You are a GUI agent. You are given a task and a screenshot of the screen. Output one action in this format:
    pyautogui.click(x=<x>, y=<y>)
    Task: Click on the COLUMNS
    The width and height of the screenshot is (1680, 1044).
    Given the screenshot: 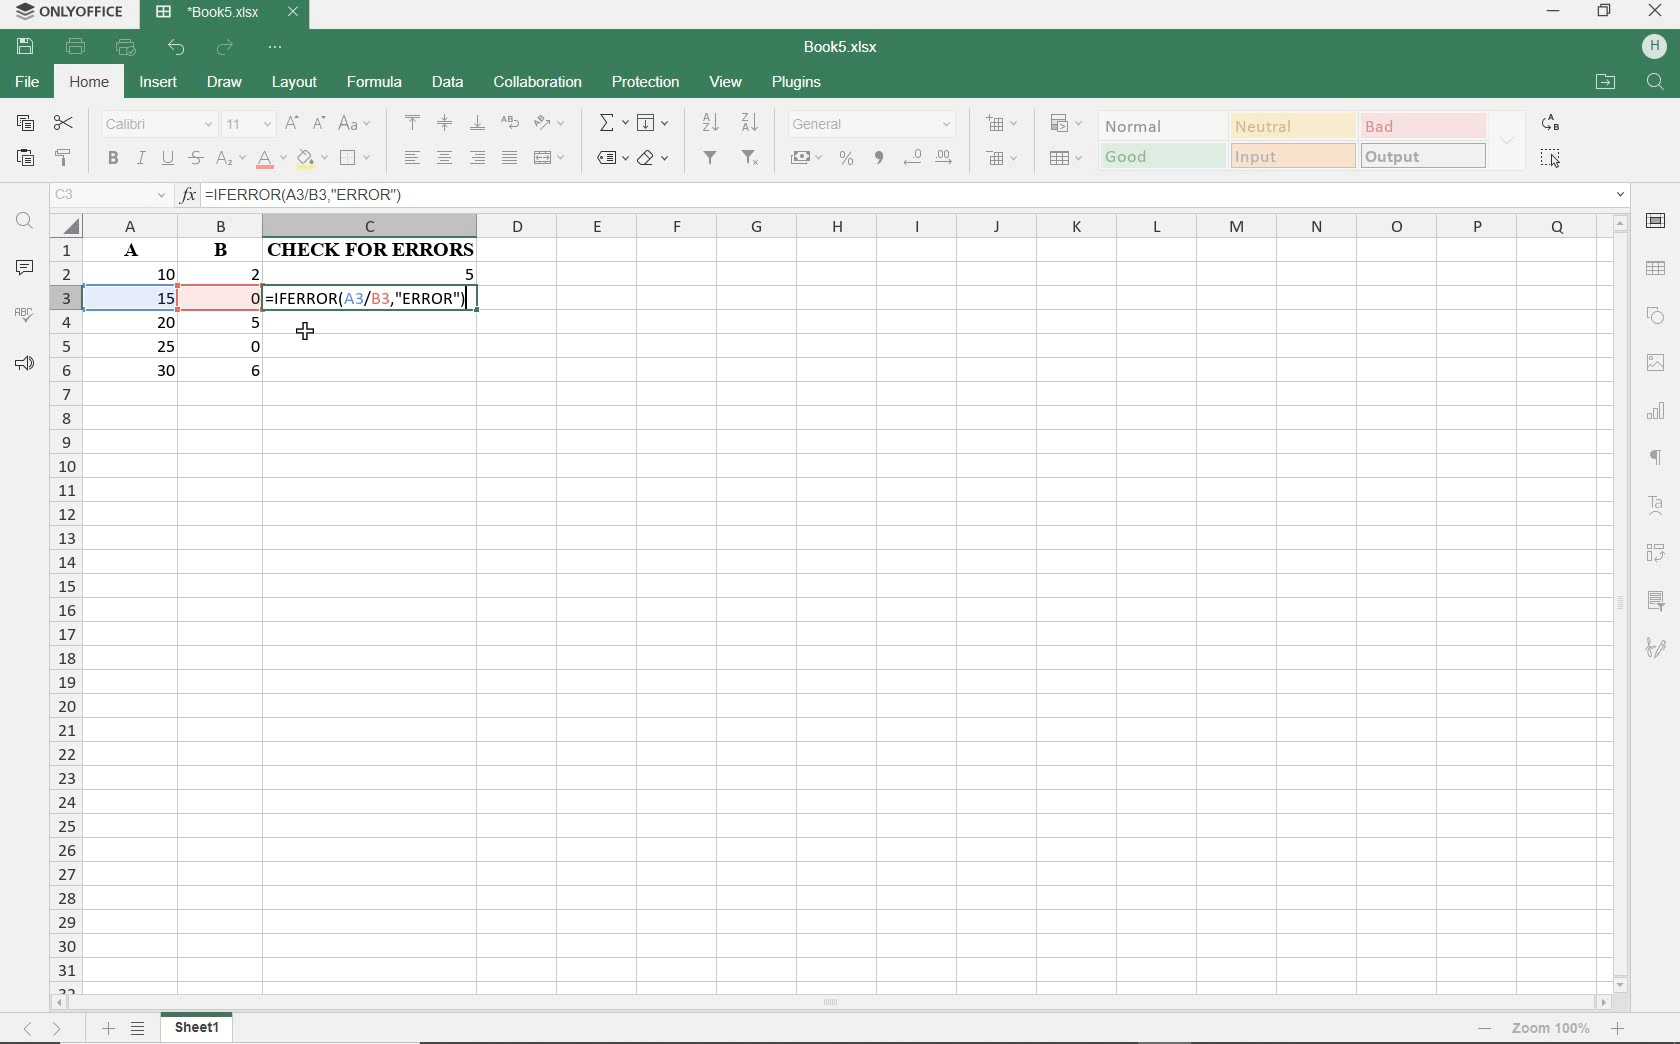 What is the action you would take?
    pyautogui.click(x=840, y=226)
    